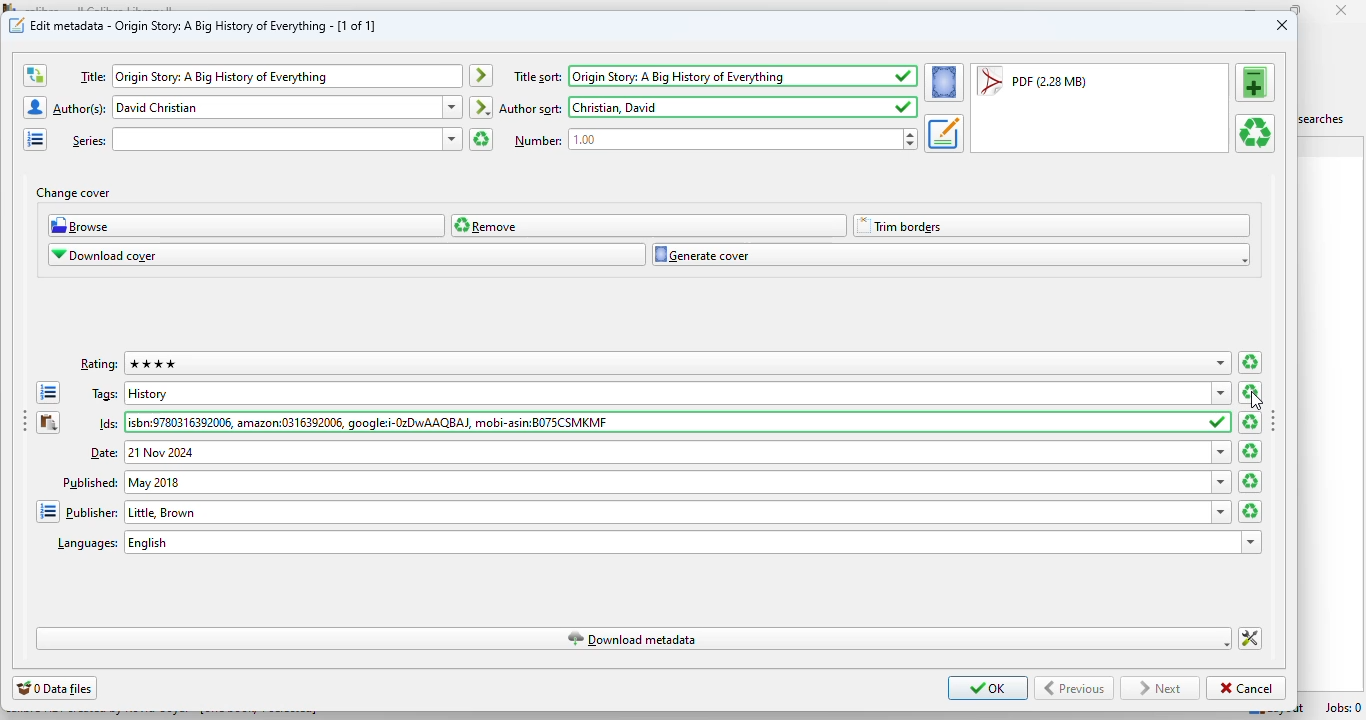  Describe the element at coordinates (480, 107) in the screenshot. I see `automatically create the author sort entry based on the current author entry` at that location.